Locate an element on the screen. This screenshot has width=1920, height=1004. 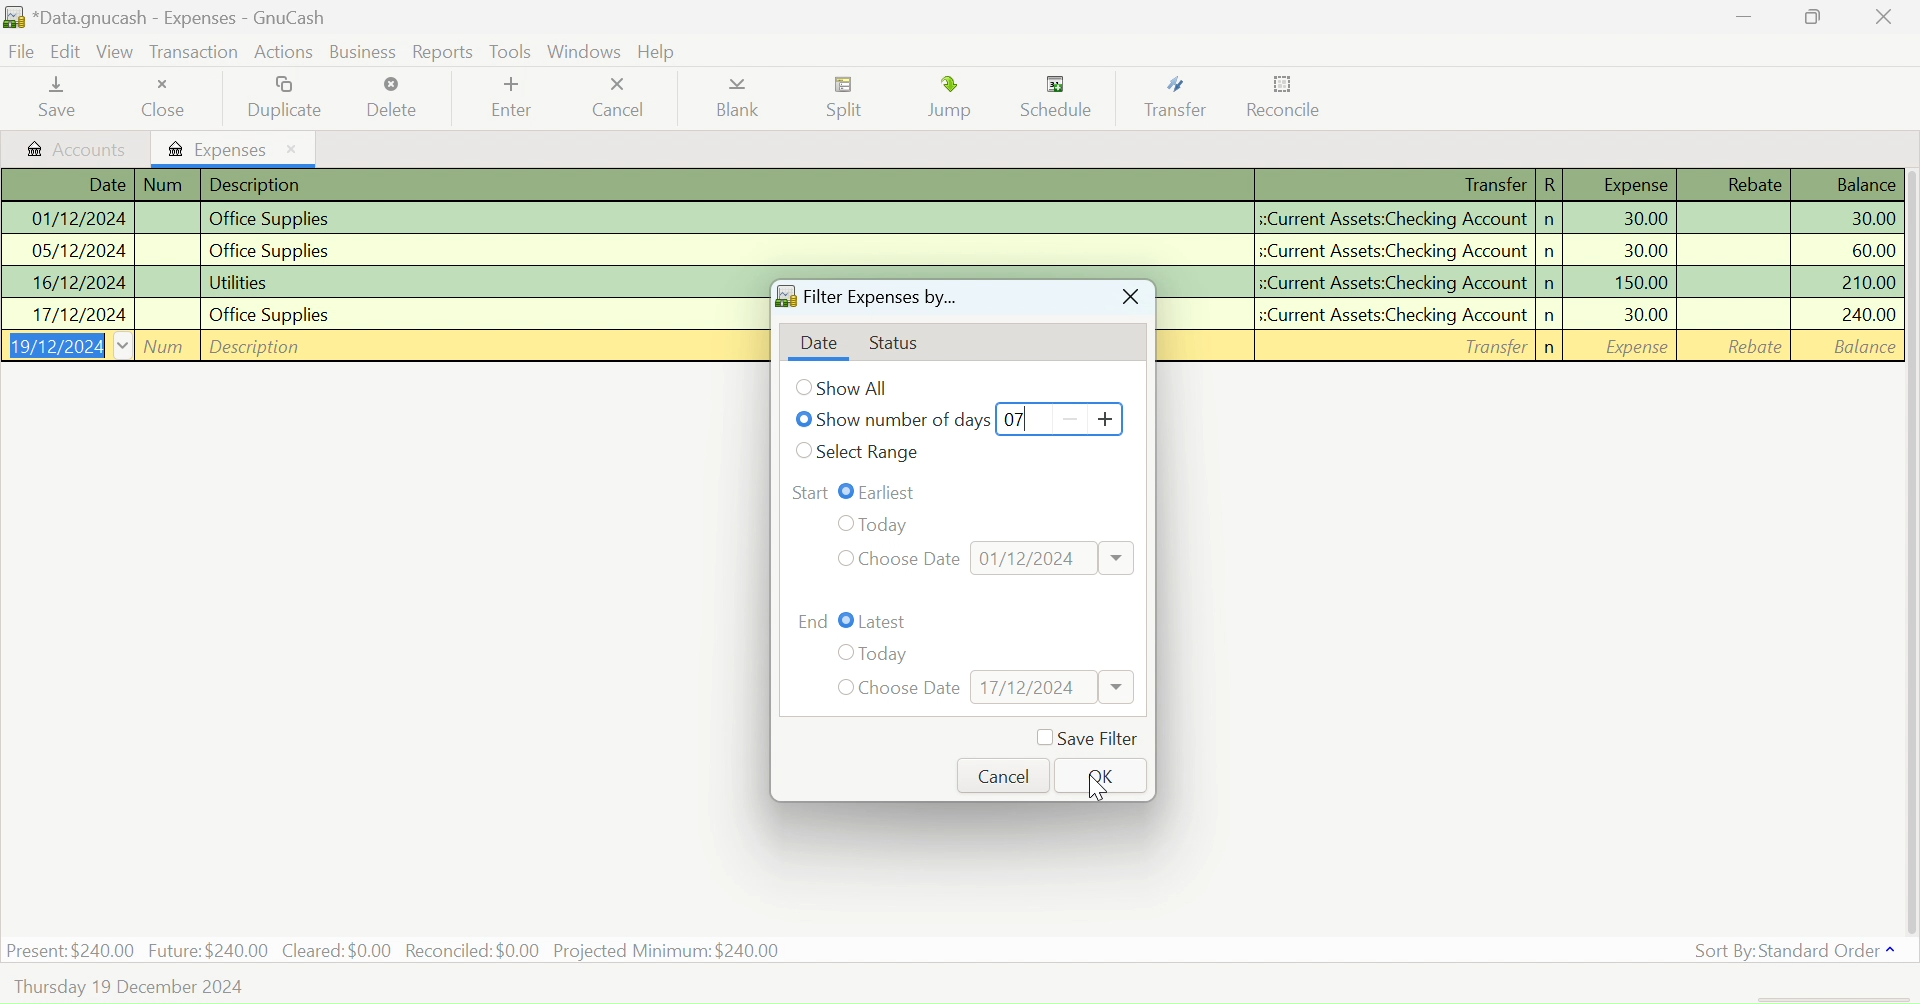
Filter Expenses by... is located at coordinates (866, 300).